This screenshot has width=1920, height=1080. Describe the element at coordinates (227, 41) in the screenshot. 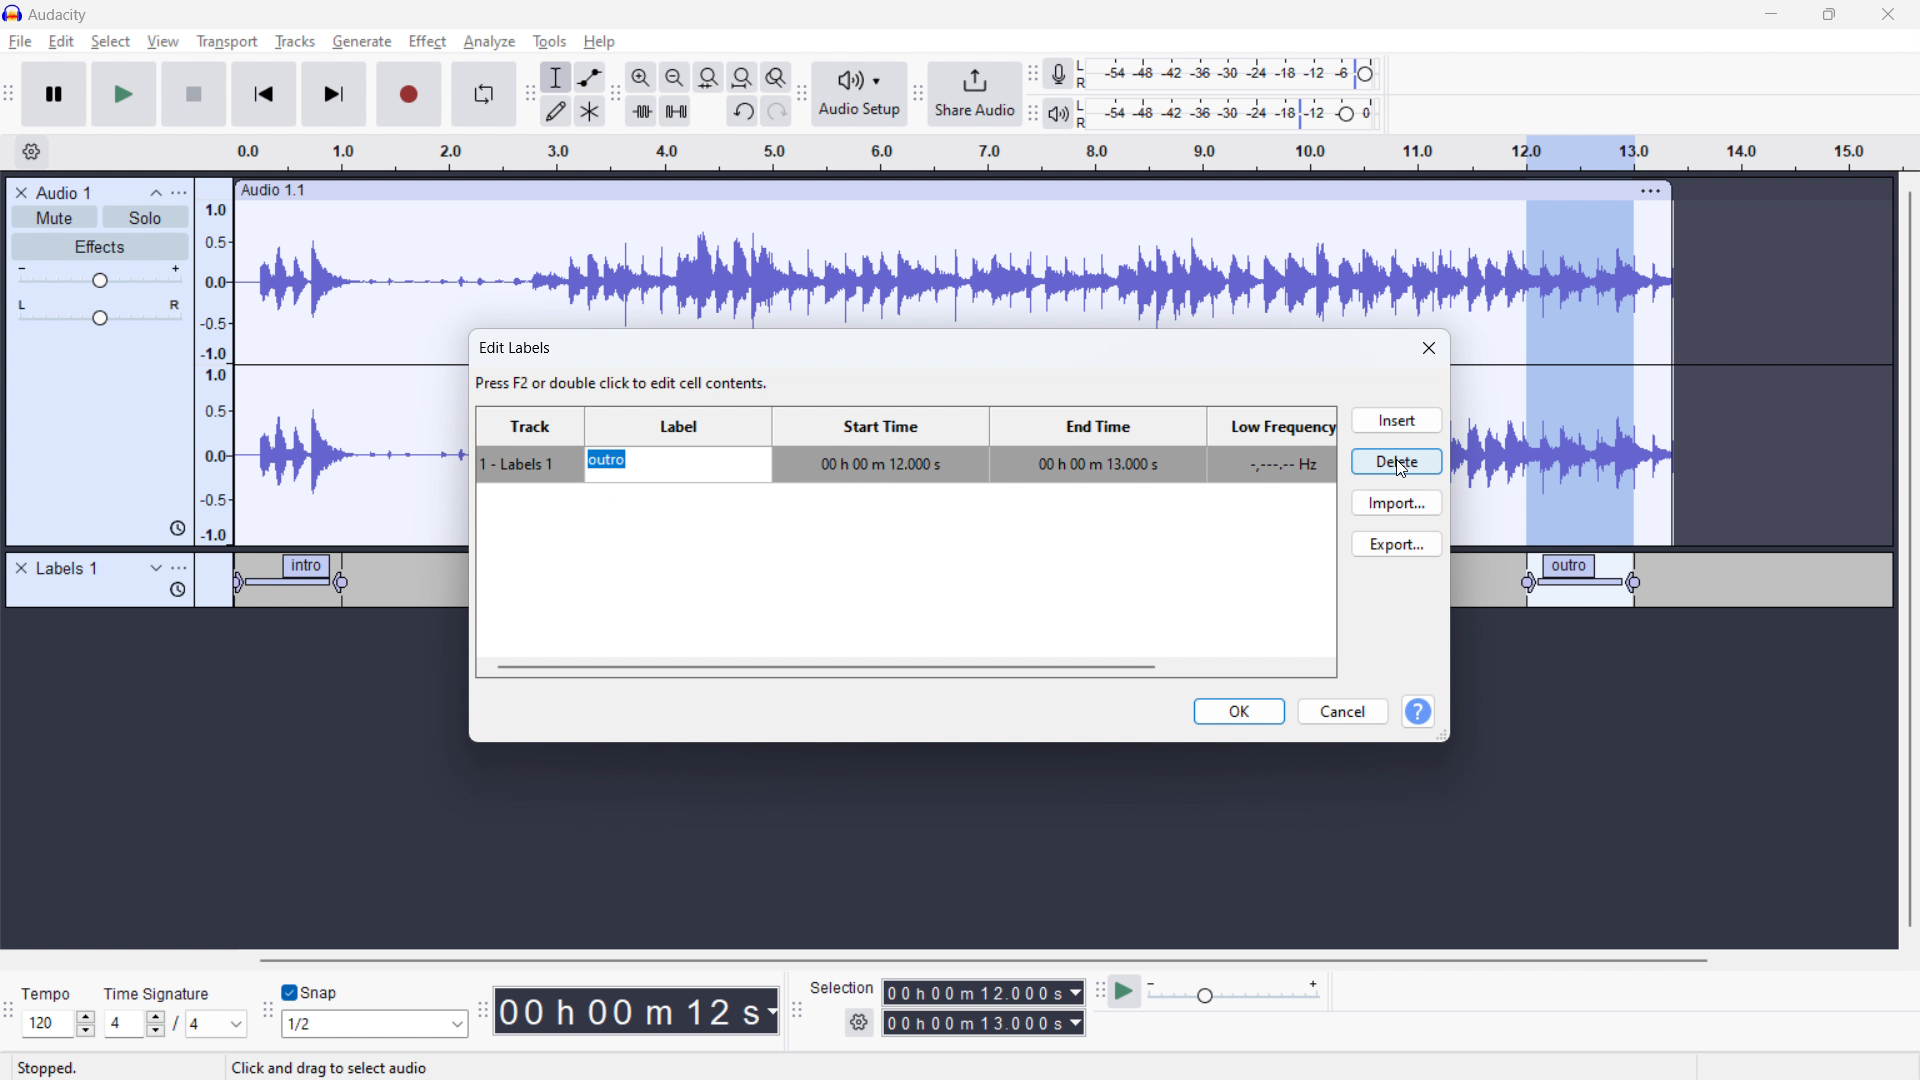

I see `transport` at that location.